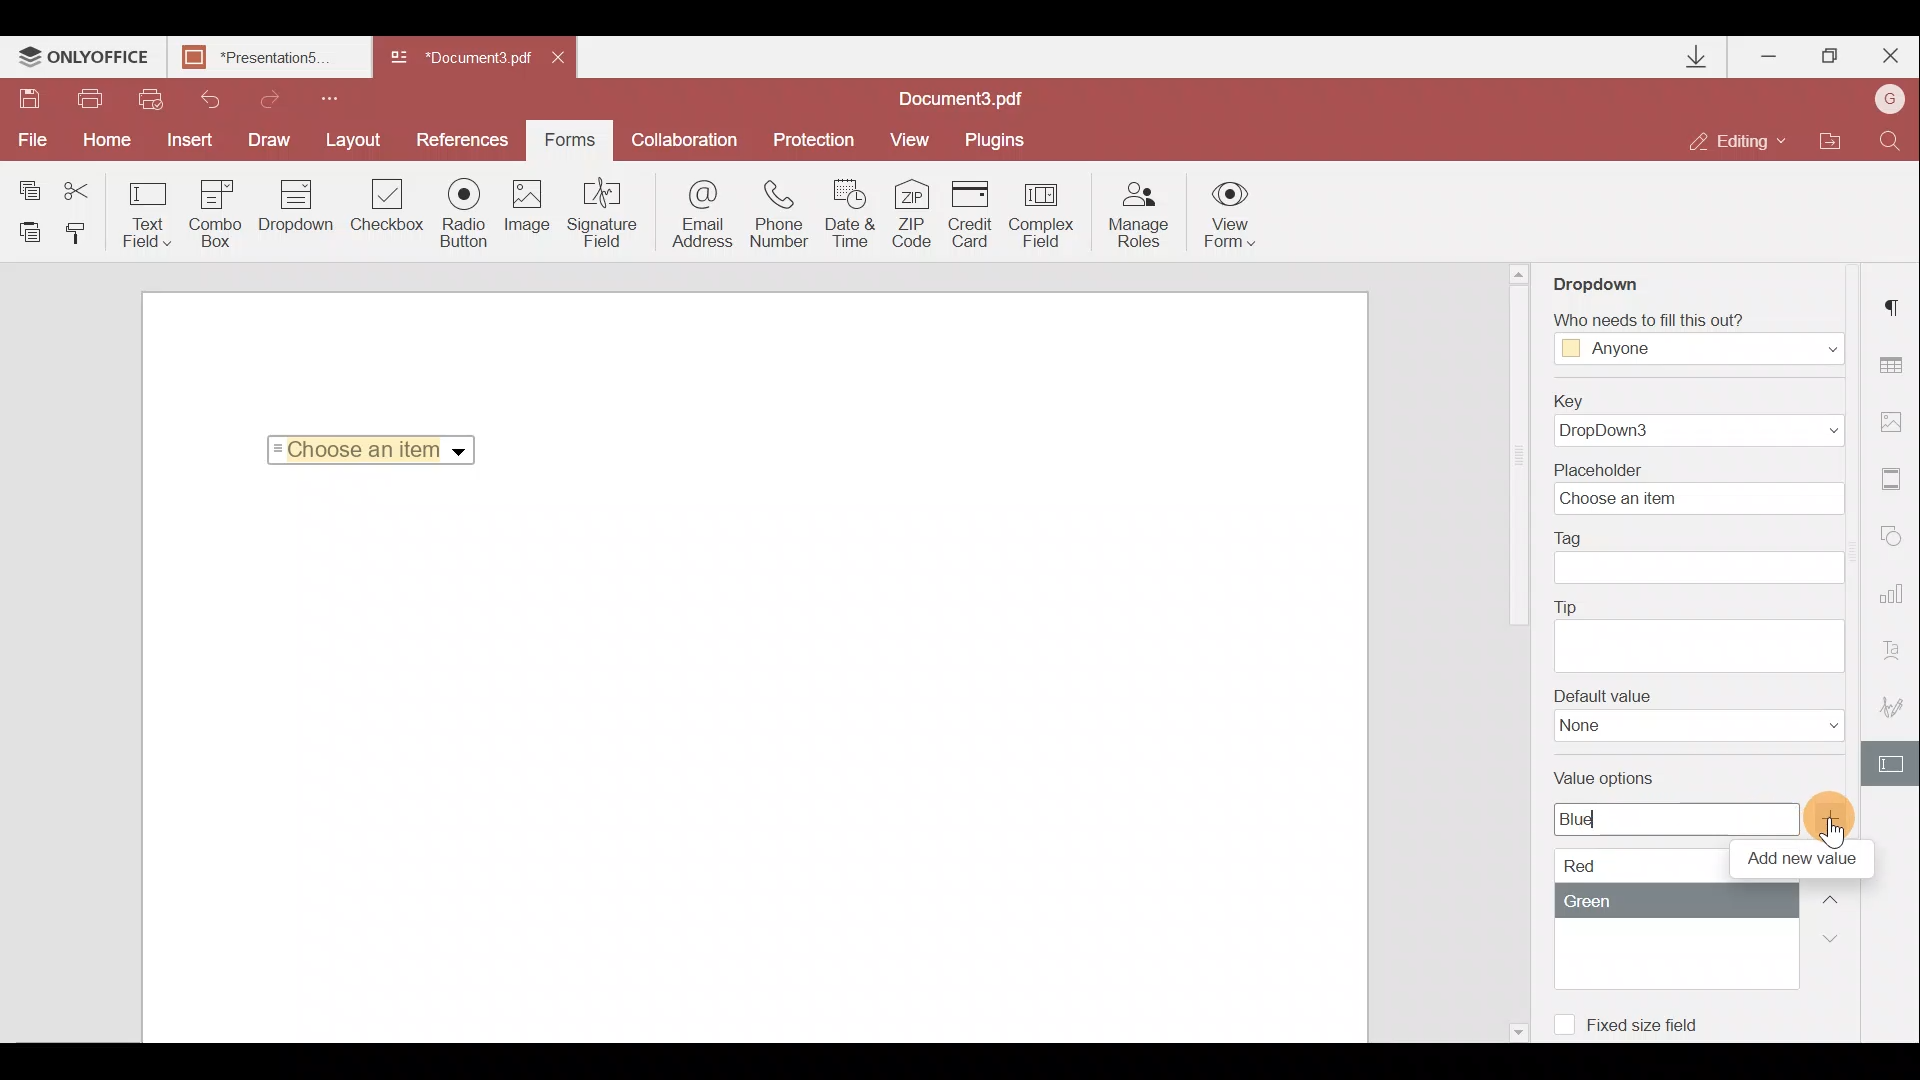 This screenshot has height=1080, width=1920. Describe the element at coordinates (29, 99) in the screenshot. I see `Save` at that location.